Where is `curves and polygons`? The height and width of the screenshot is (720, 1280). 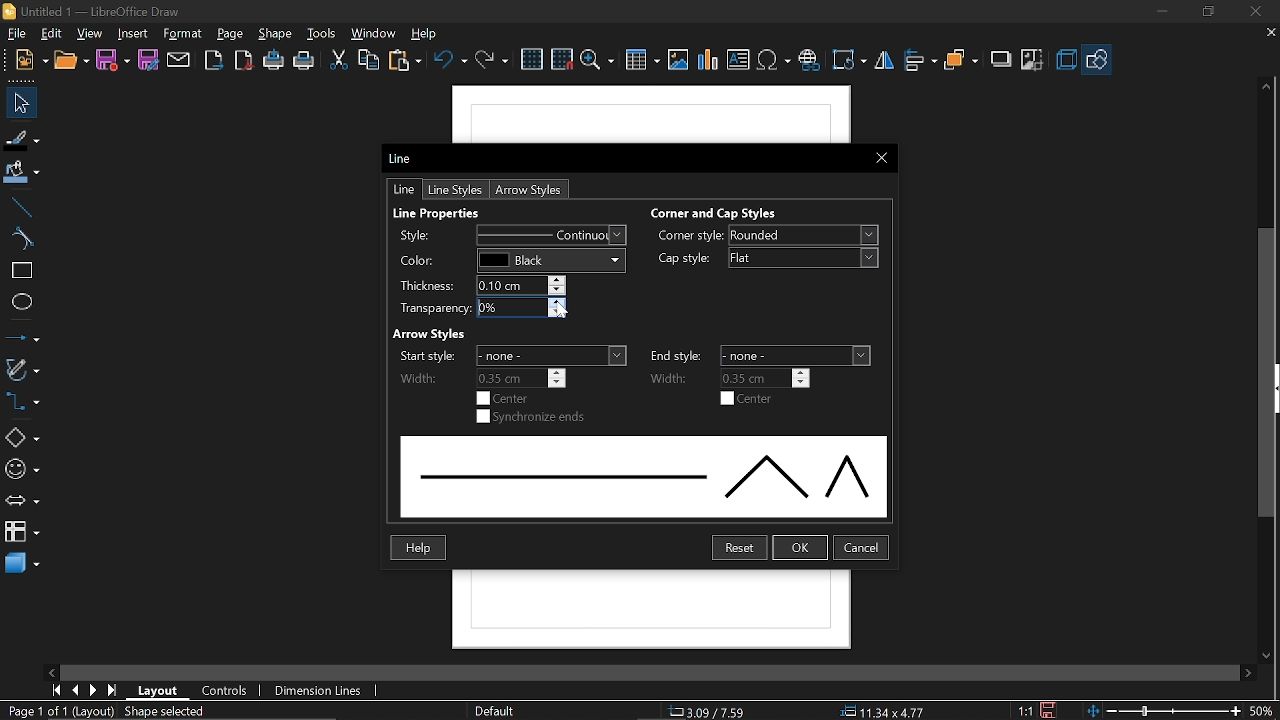
curves and polygons is located at coordinates (22, 367).